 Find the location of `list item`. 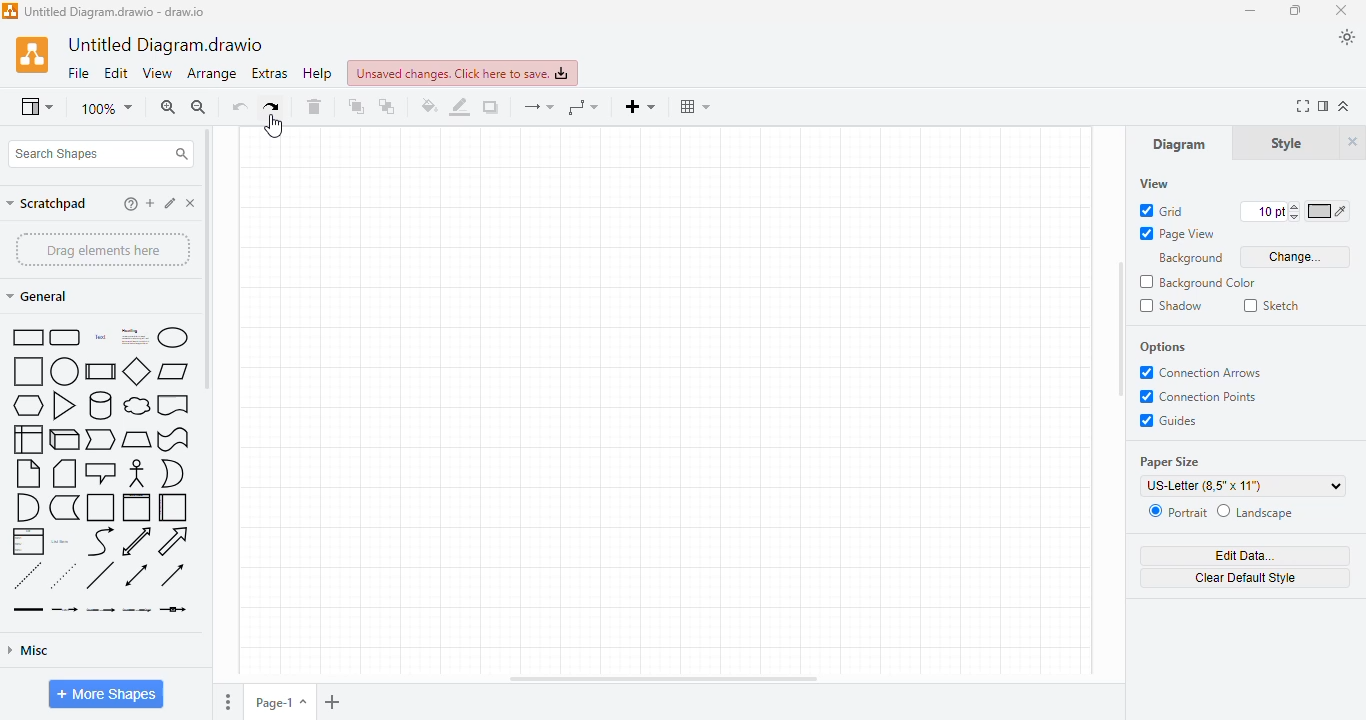

list item is located at coordinates (61, 541).